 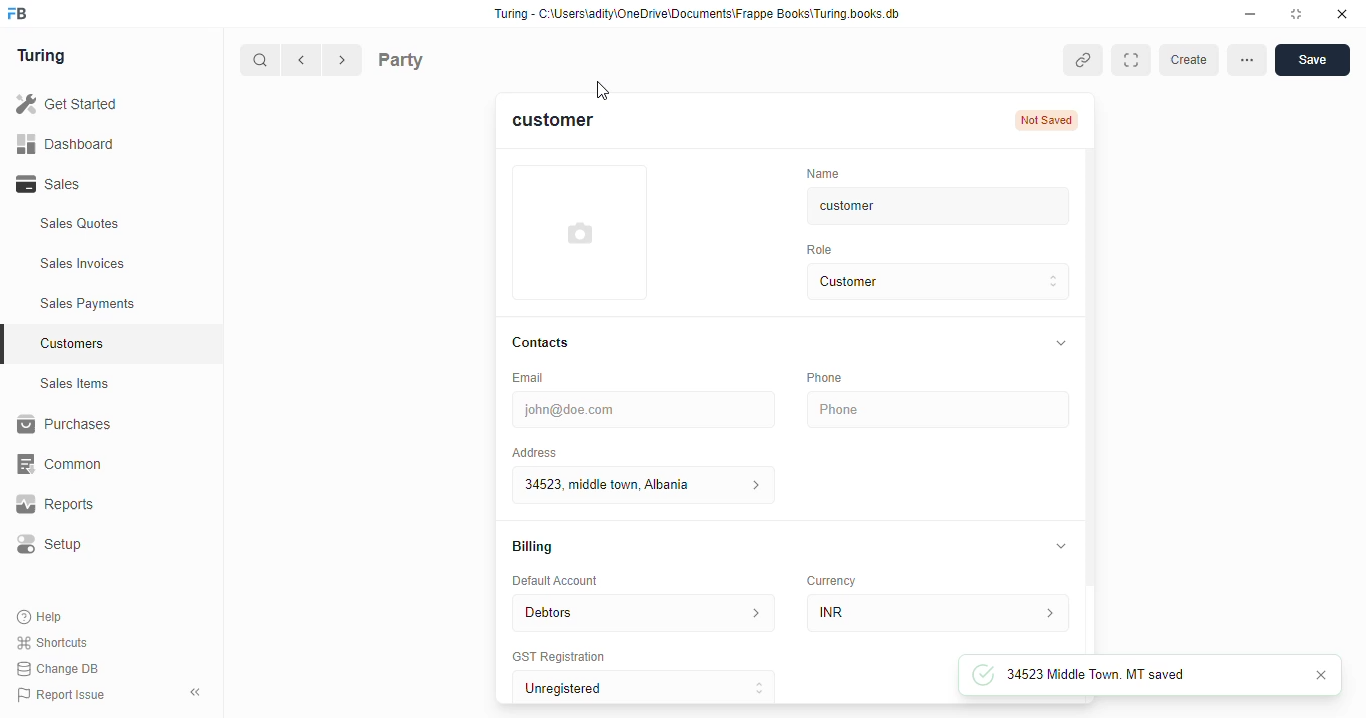 What do you see at coordinates (530, 377) in the screenshot?
I see `Email` at bounding box center [530, 377].